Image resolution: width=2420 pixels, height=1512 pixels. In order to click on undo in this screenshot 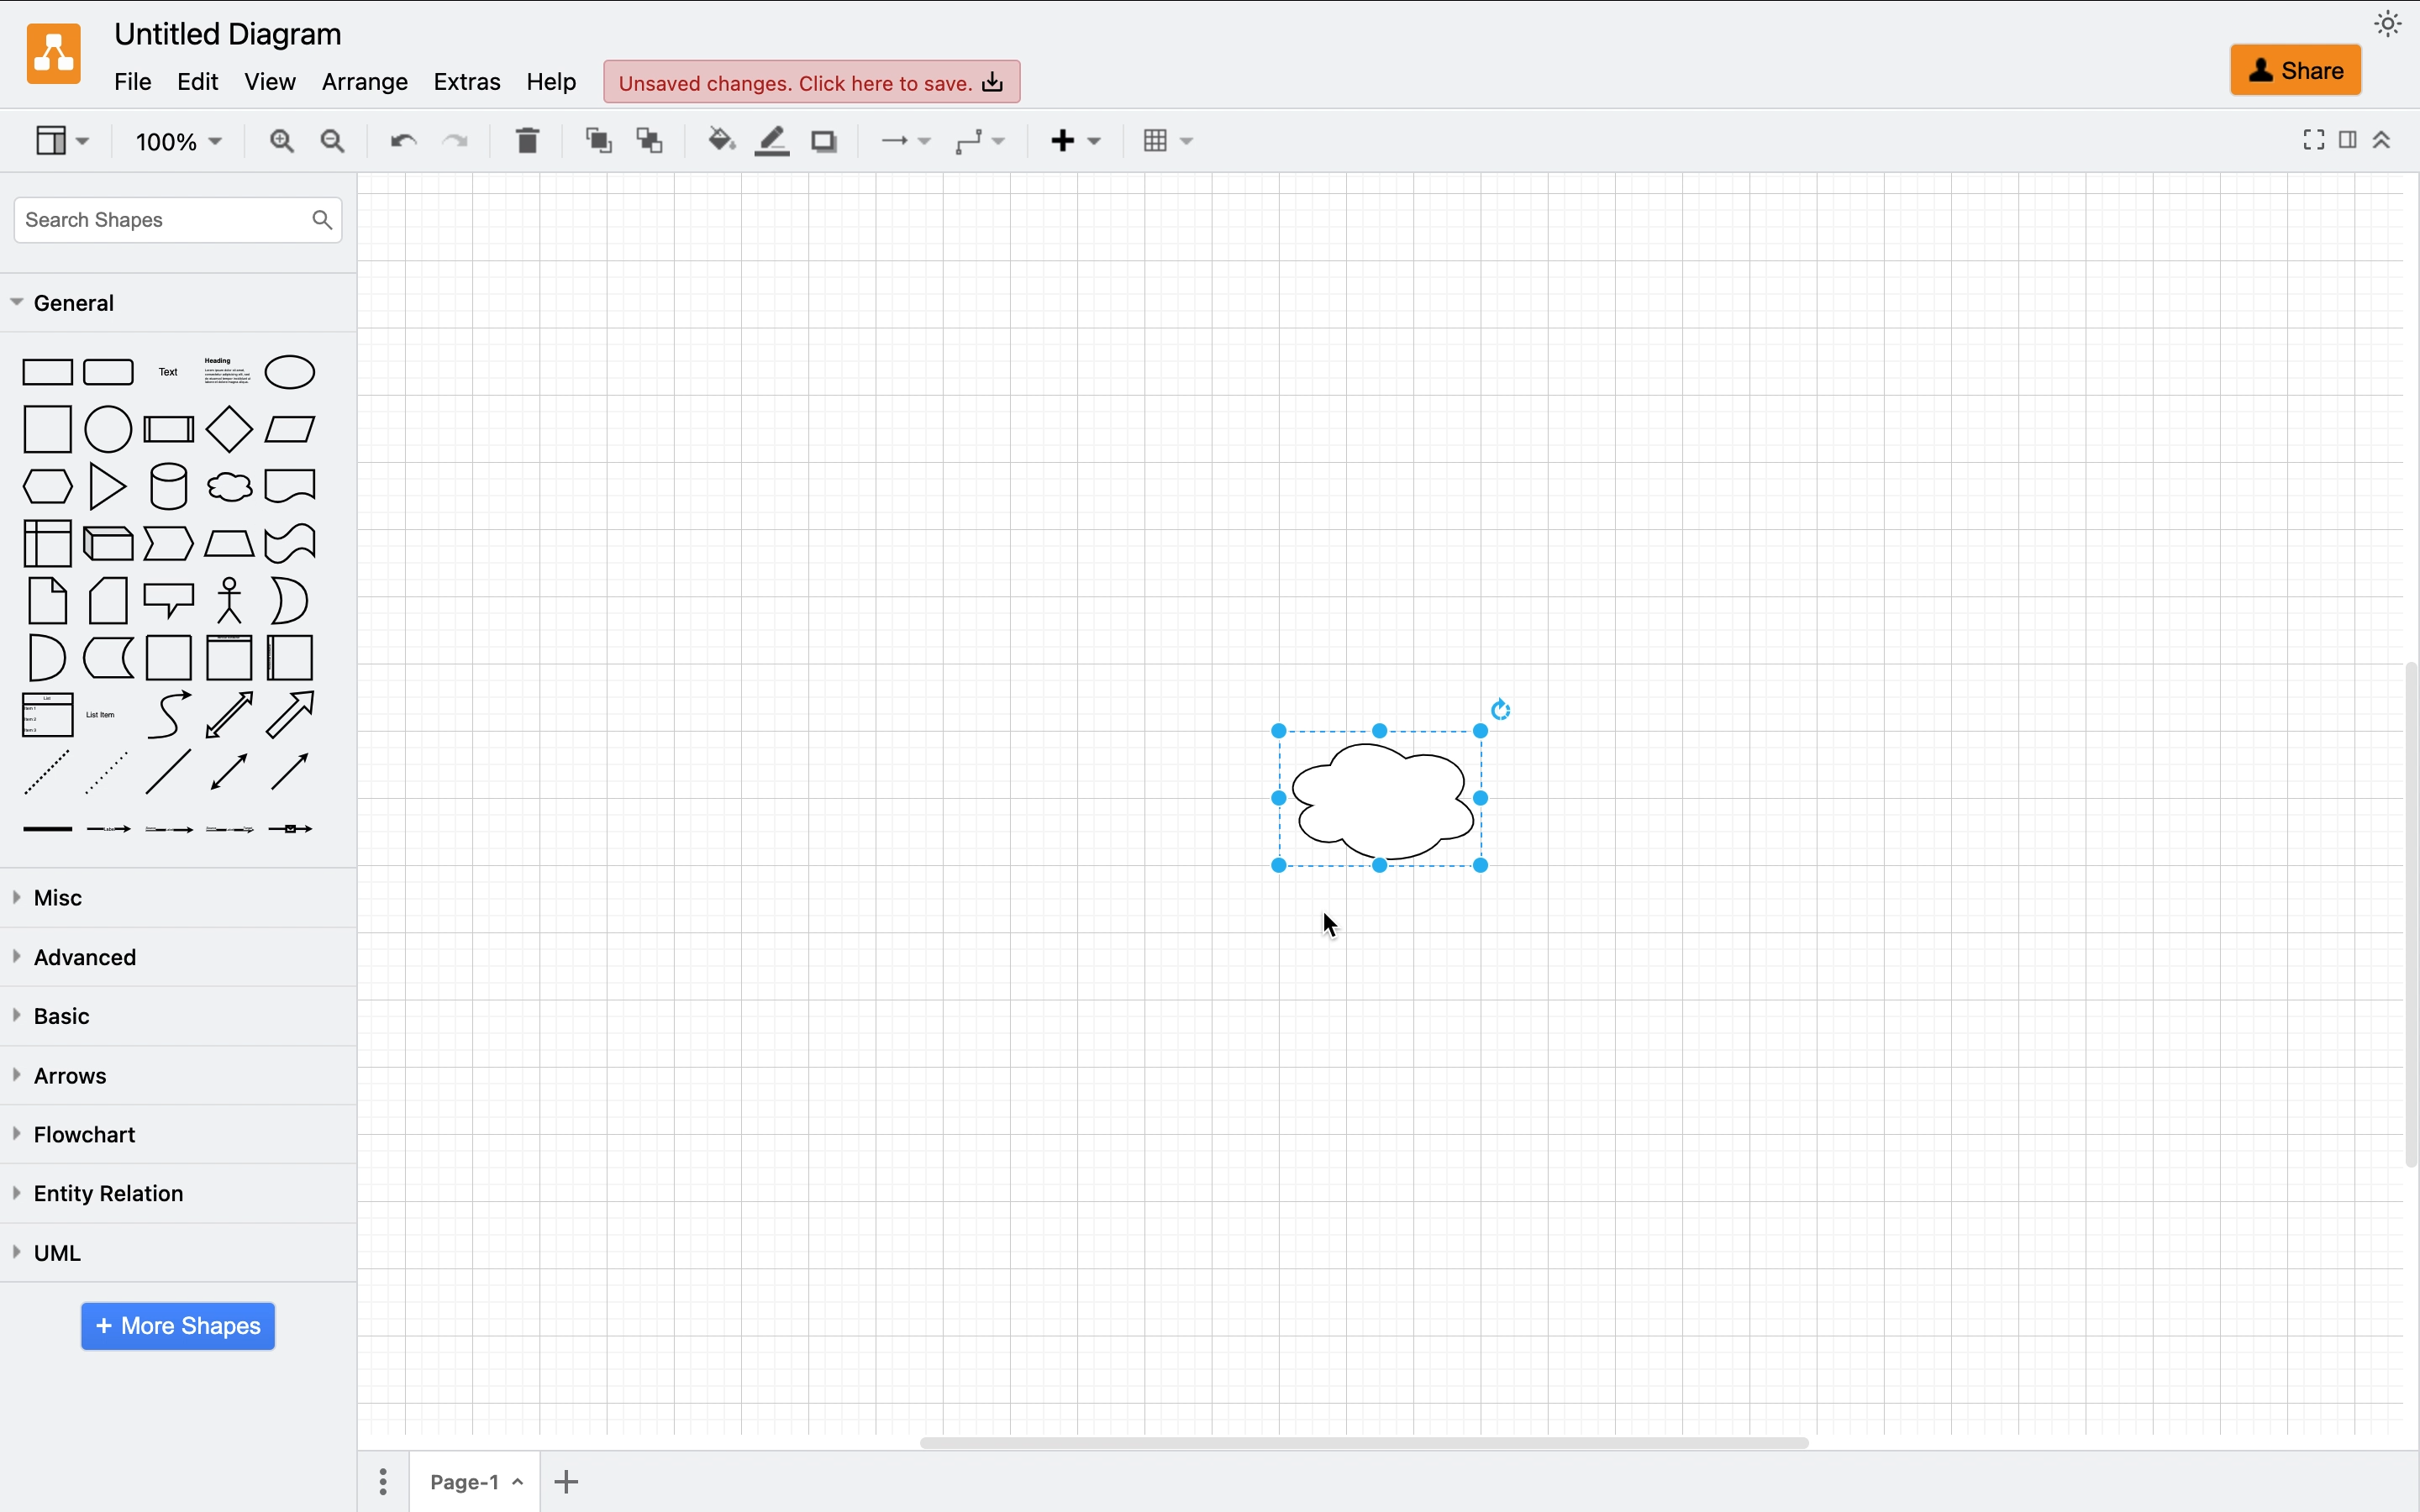, I will do `click(393, 139)`.